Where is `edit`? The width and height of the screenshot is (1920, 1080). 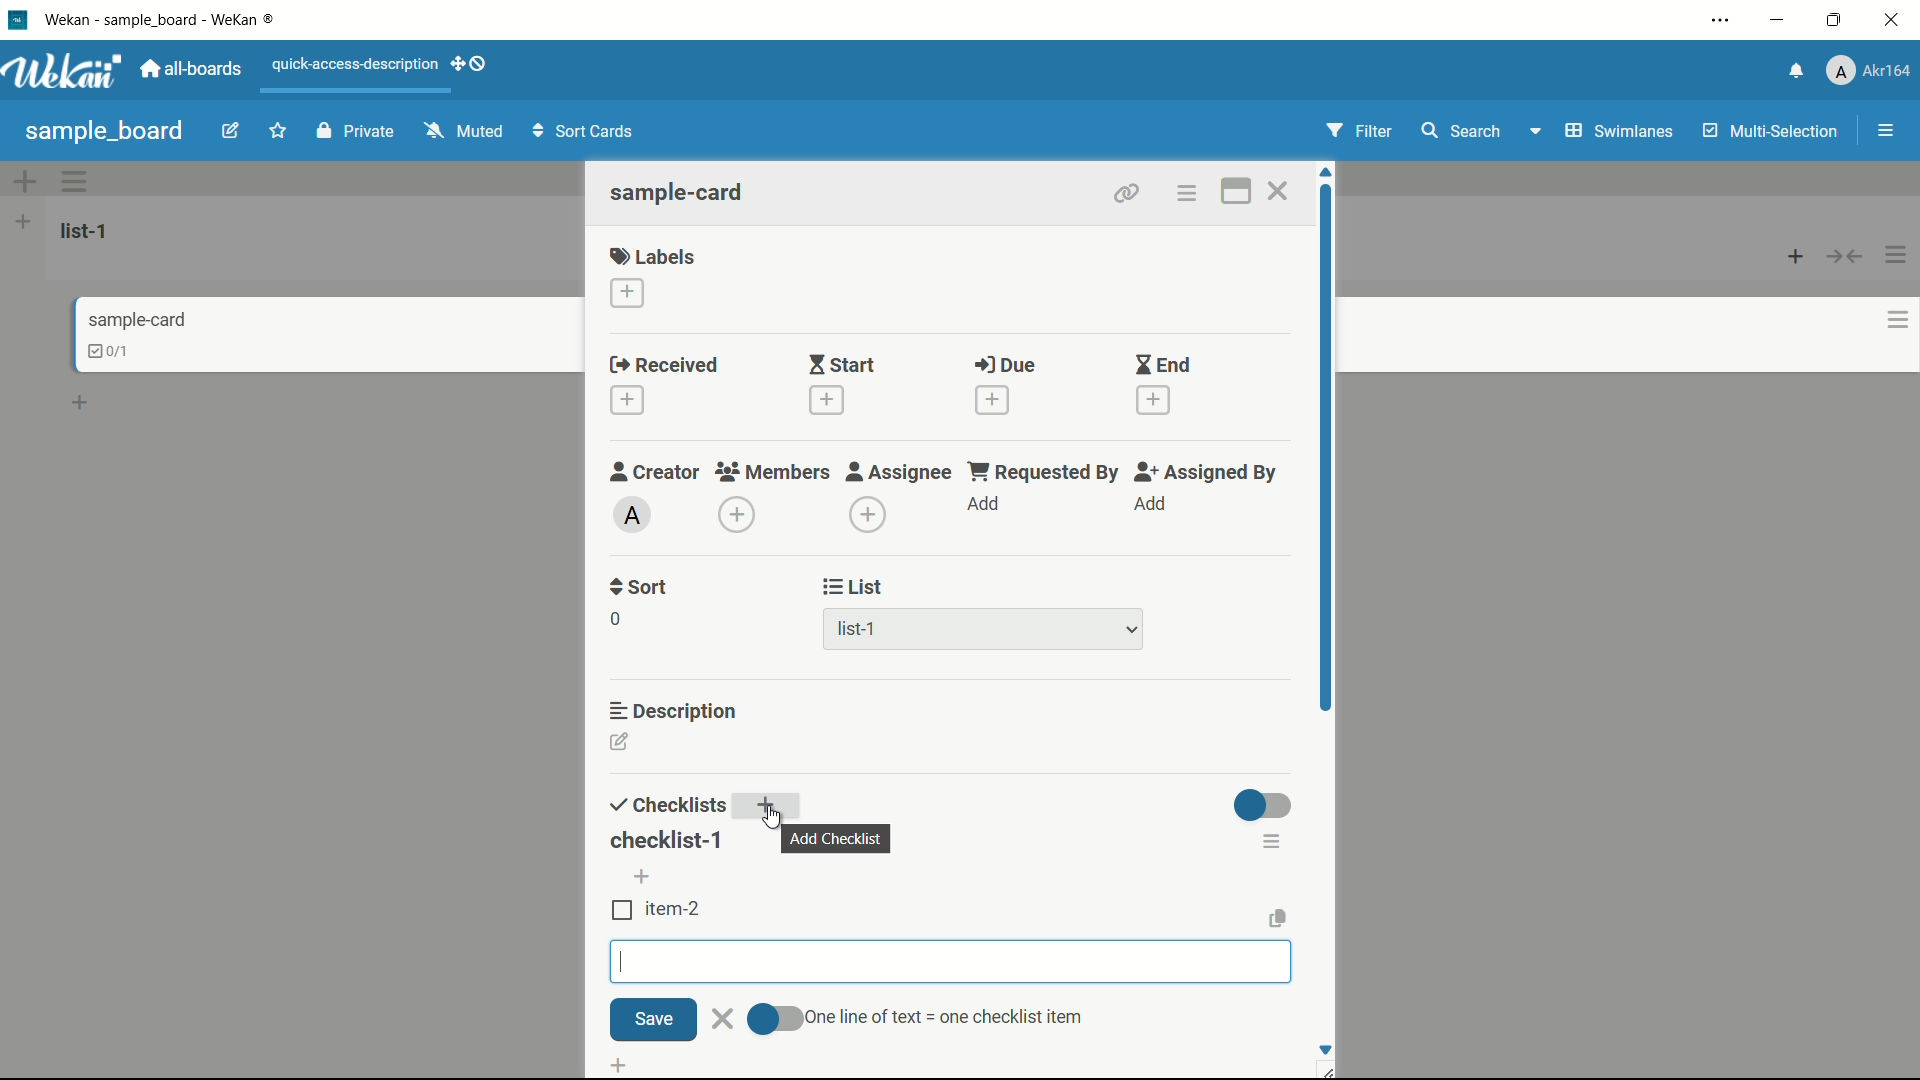 edit is located at coordinates (231, 133).